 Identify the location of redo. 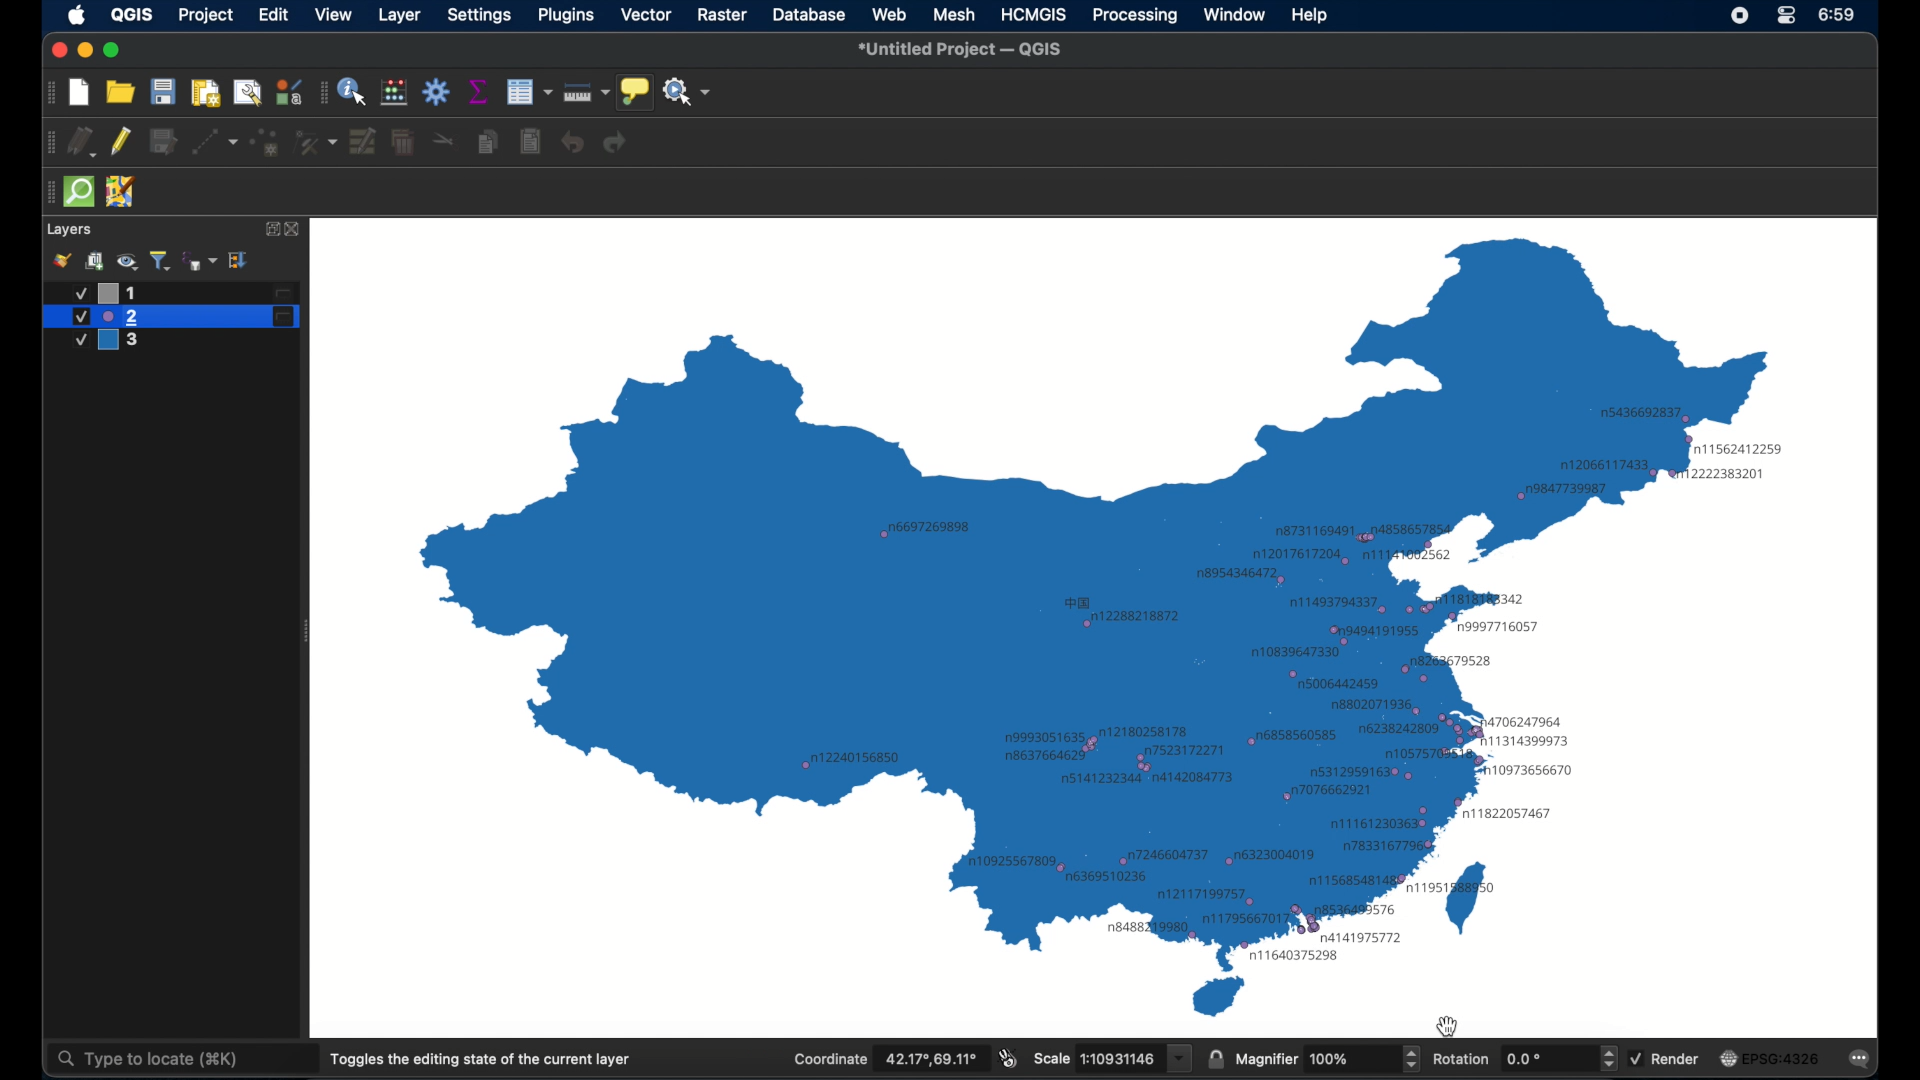
(618, 143).